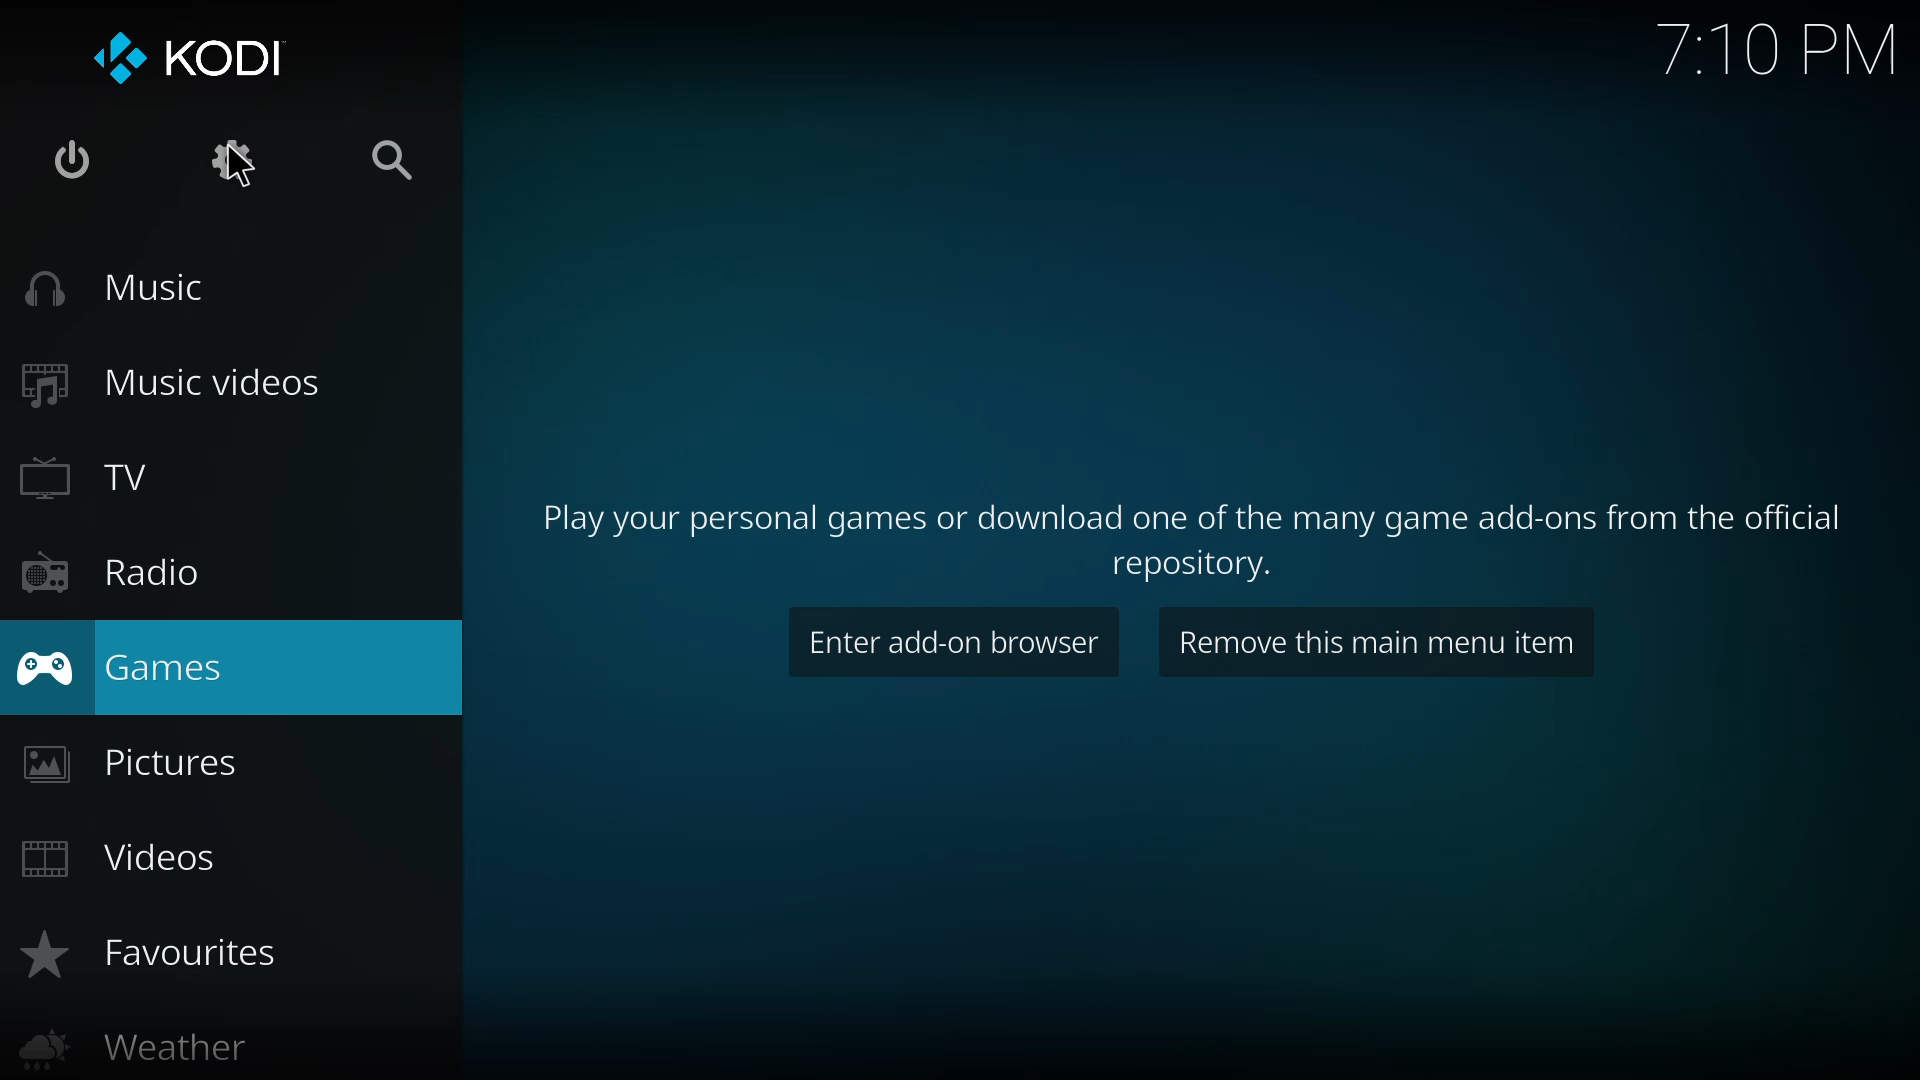 This screenshot has height=1080, width=1920. Describe the element at coordinates (1201, 530) in the screenshot. I see `learn more` at that location.